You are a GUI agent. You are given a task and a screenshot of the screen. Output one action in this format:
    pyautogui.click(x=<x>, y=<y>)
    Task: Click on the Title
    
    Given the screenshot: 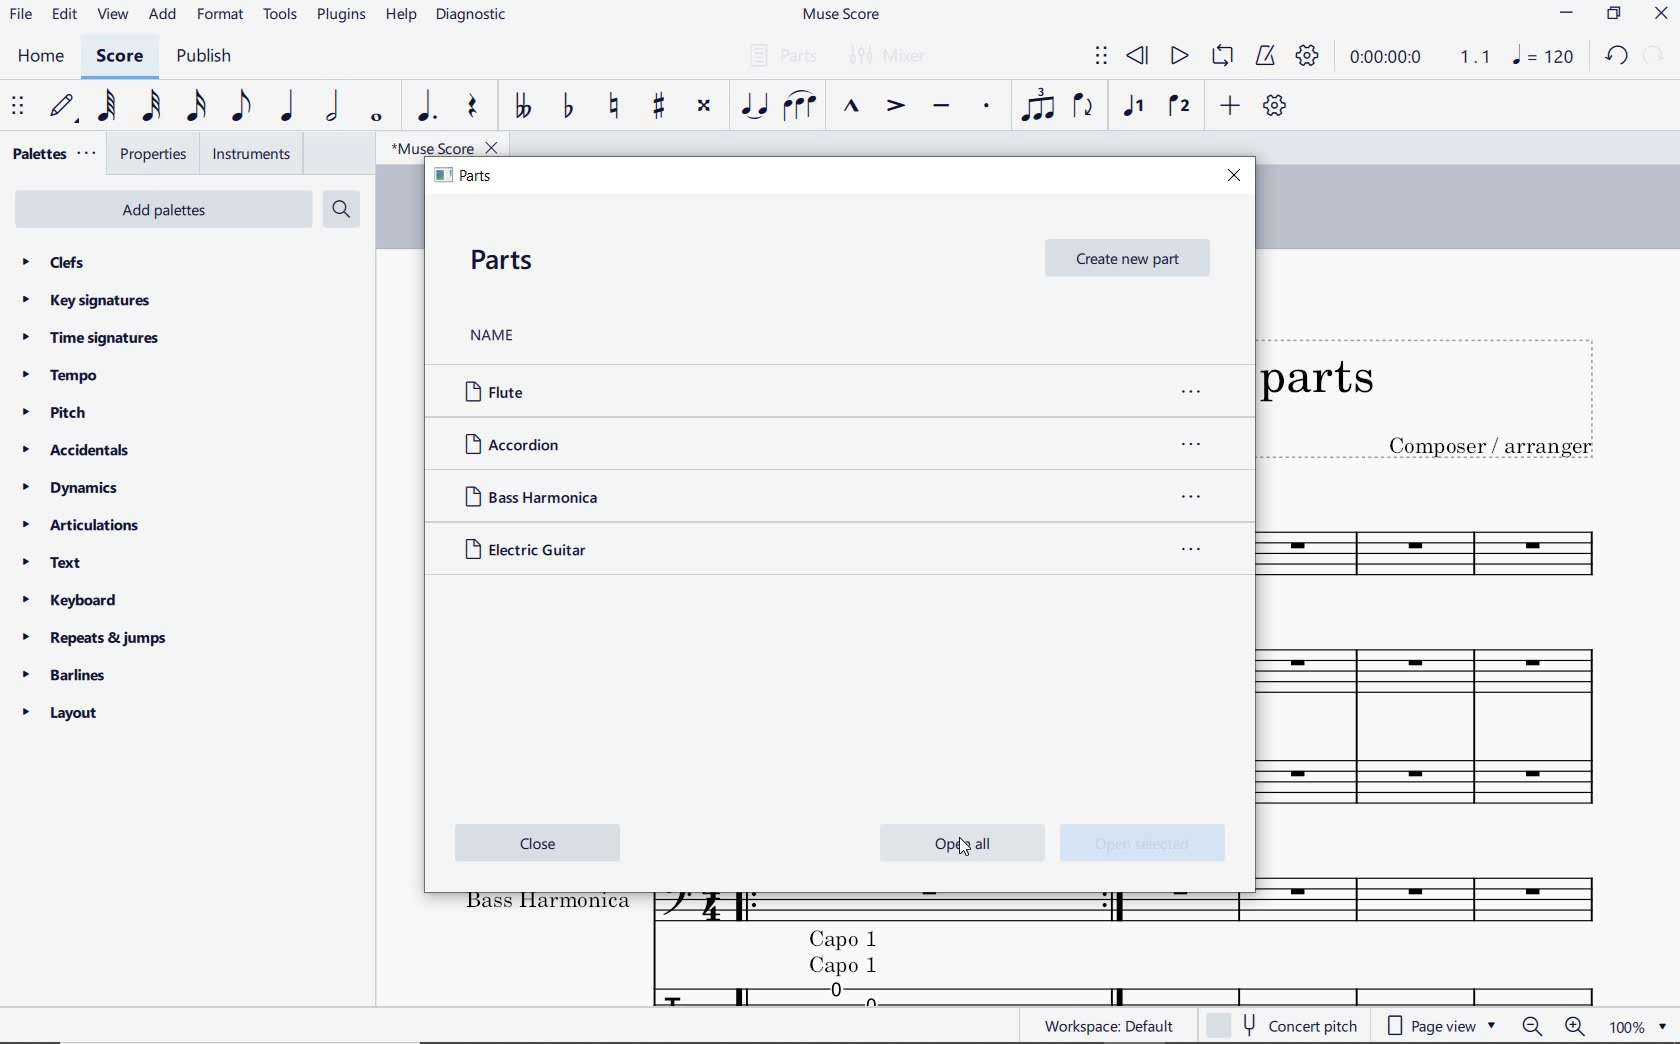 What is the action you would take?
    pyautogui.click(x=1433, y=397)
    